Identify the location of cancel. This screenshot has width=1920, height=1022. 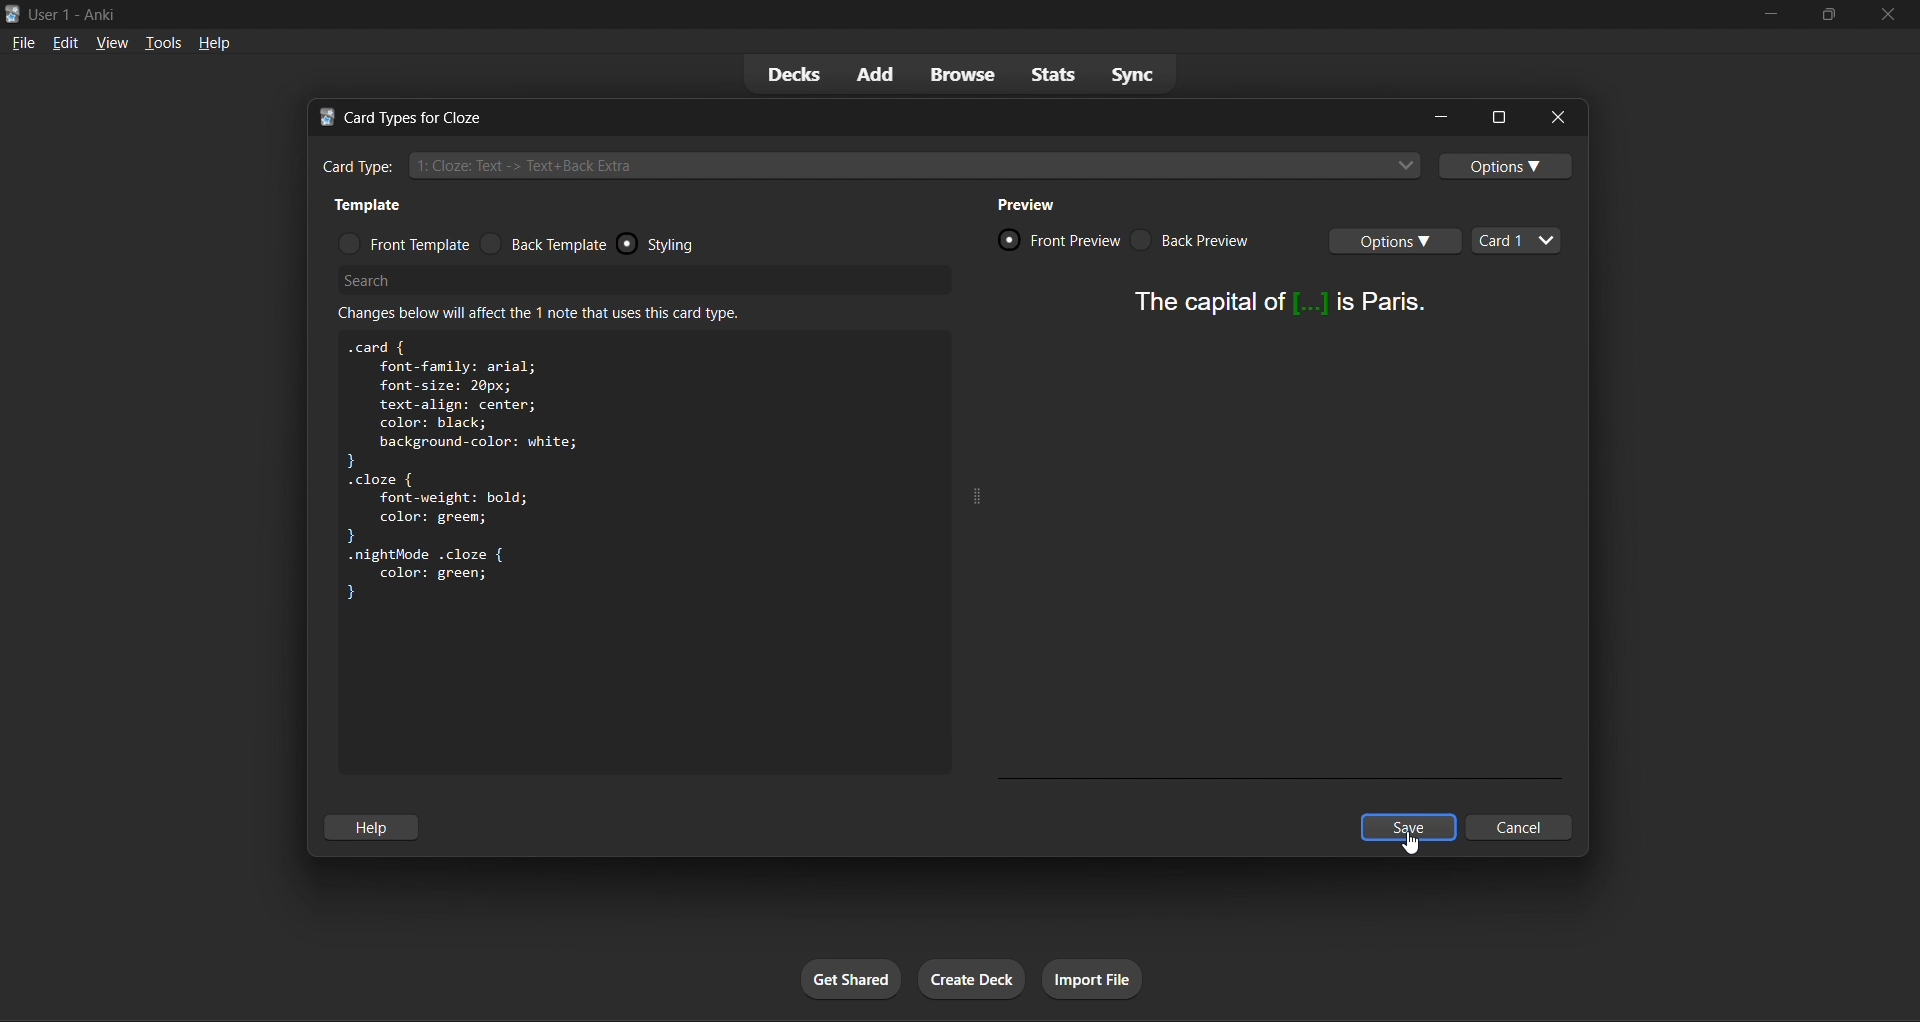
(1520, 828).